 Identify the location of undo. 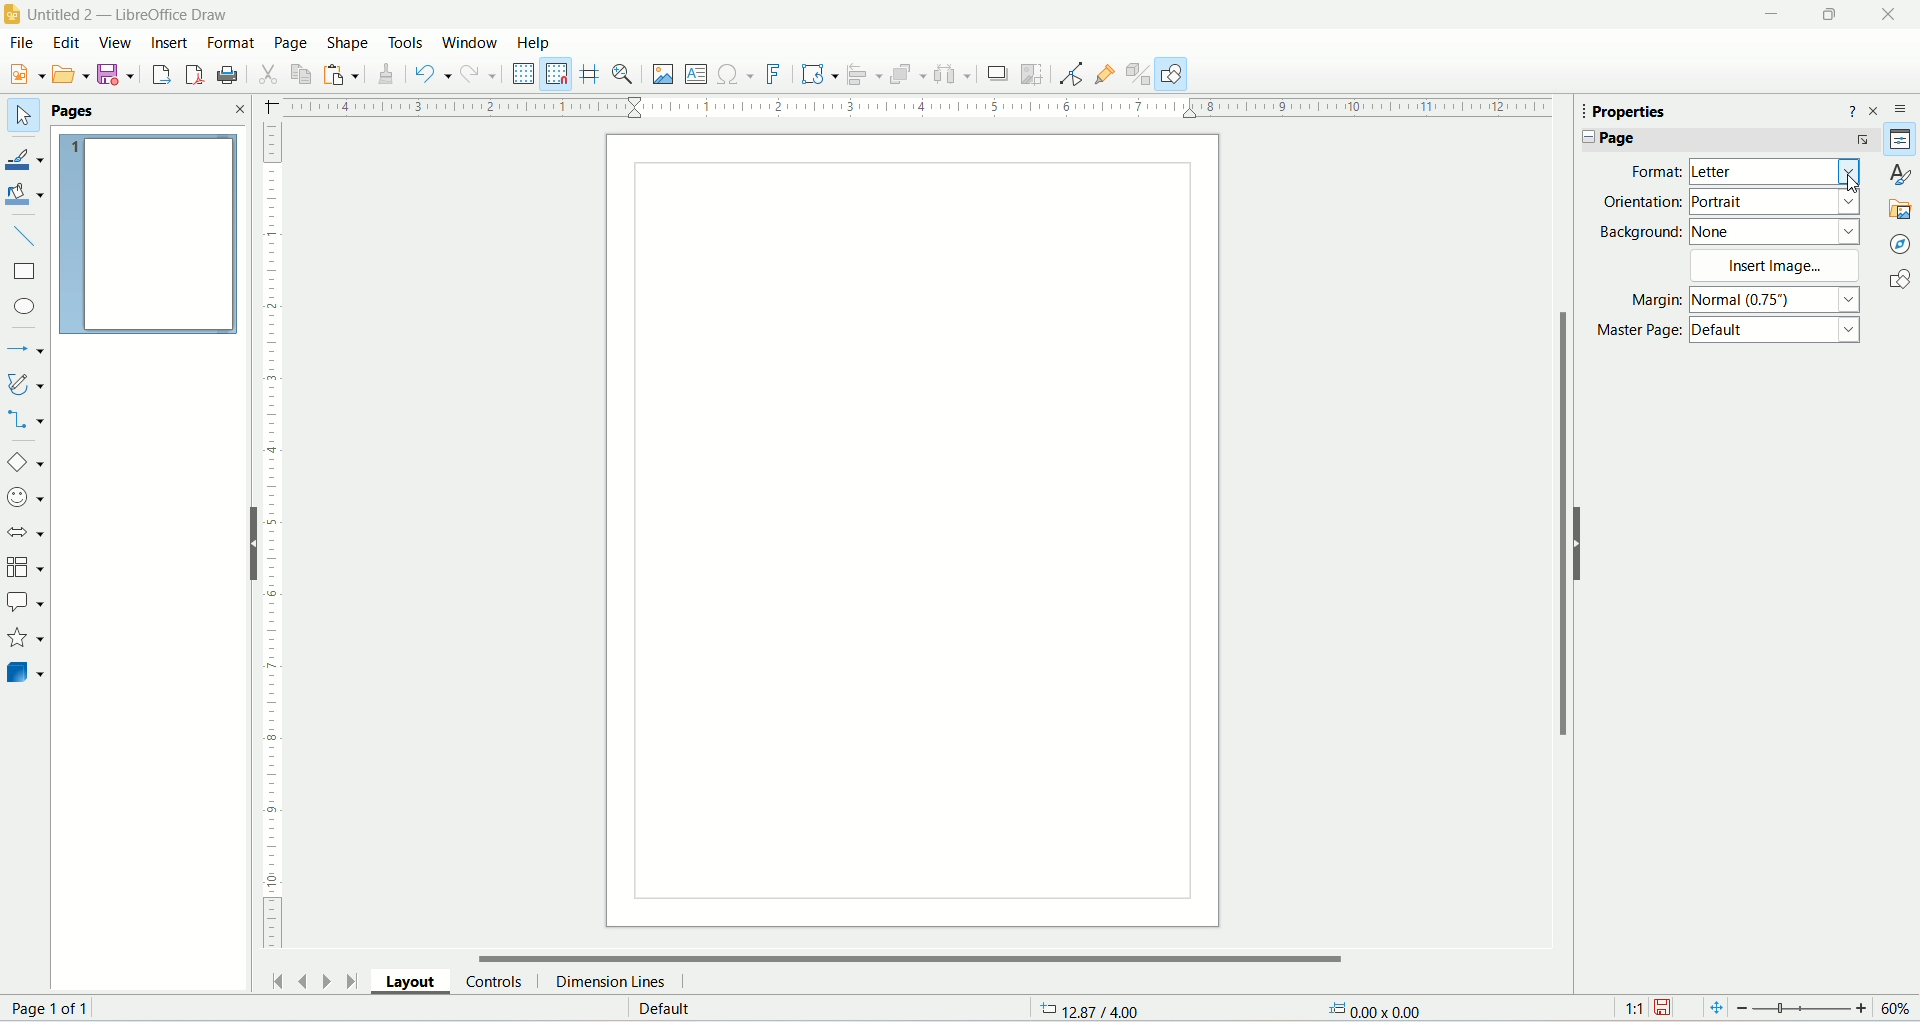
(435, 74).